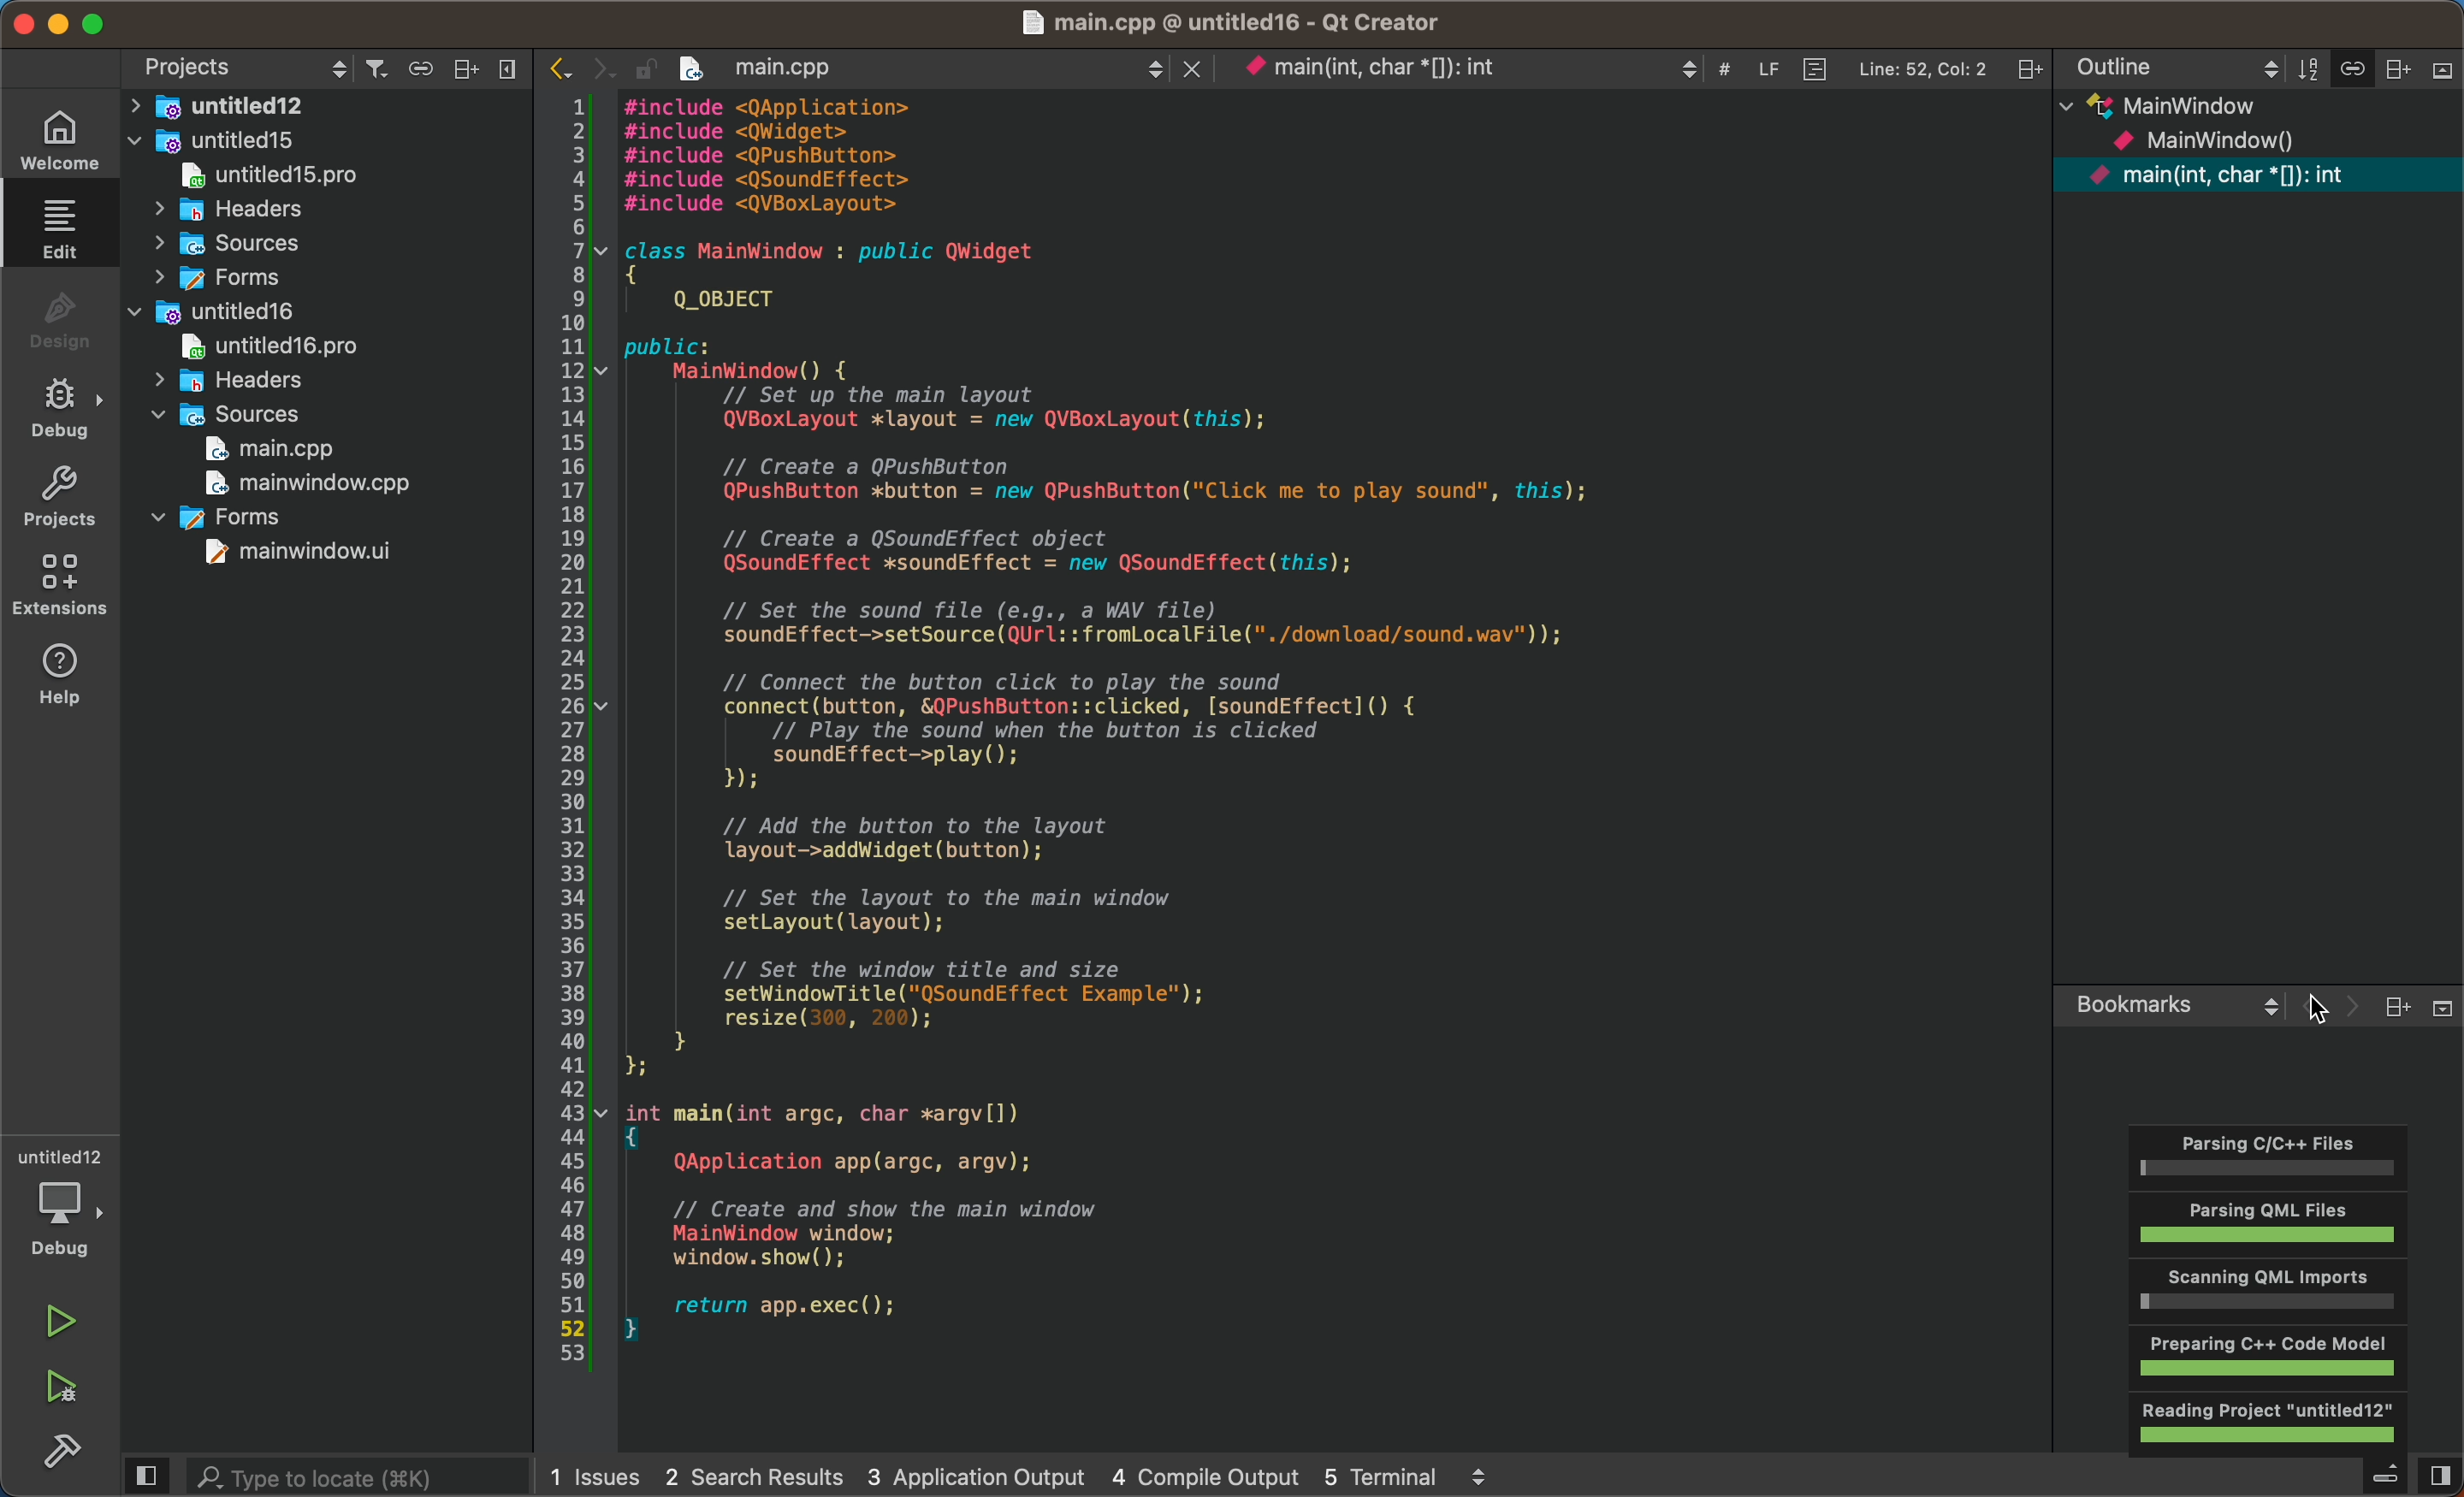 The height and width of the screenshot is (1497, 2464). I want to click on projects, so click(244, 70).